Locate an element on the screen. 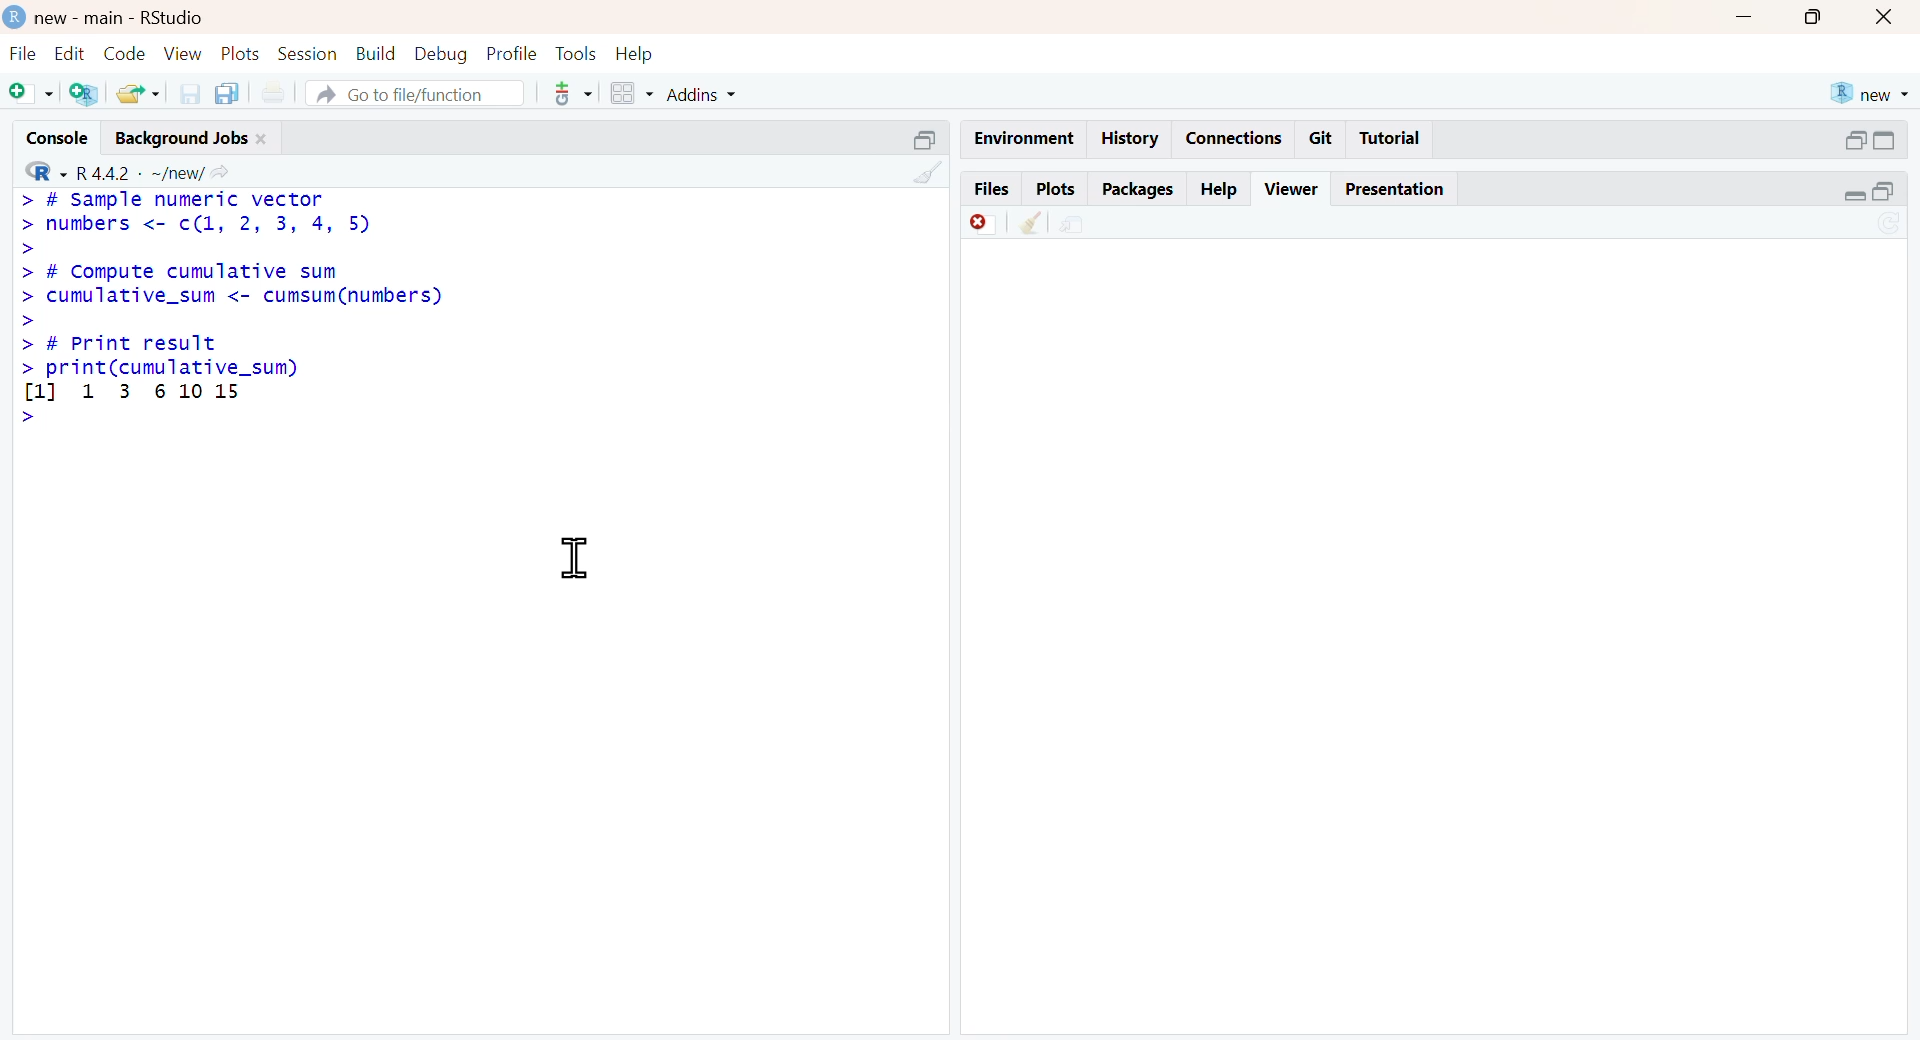 The height and width of the screenshot is (1040, 1920). go to file/function is located at coordinates (416, 92).